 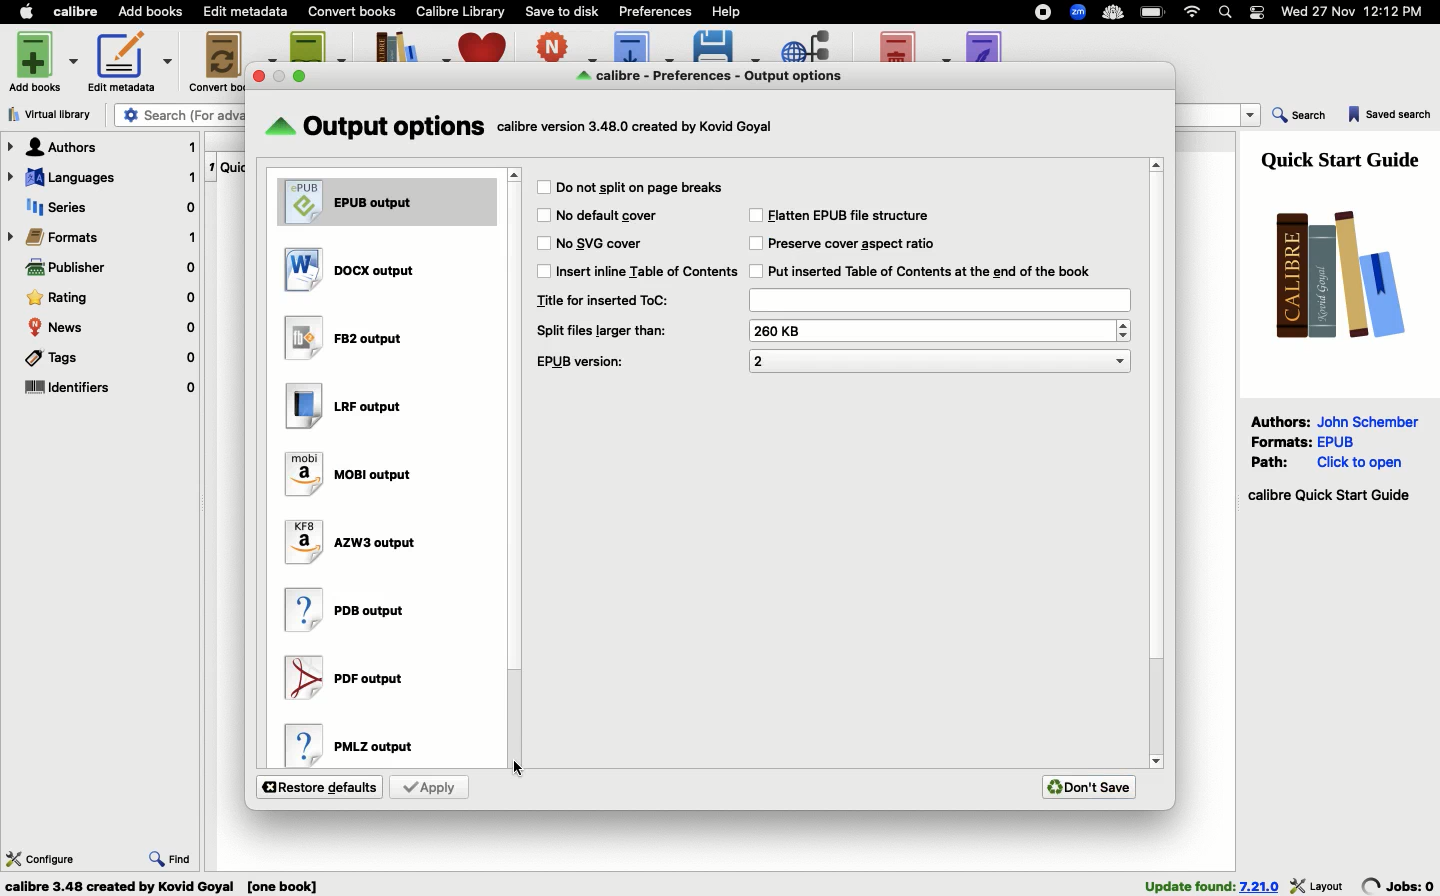 I want to click on Insert inline table of contents, so click(x=650, y=270).